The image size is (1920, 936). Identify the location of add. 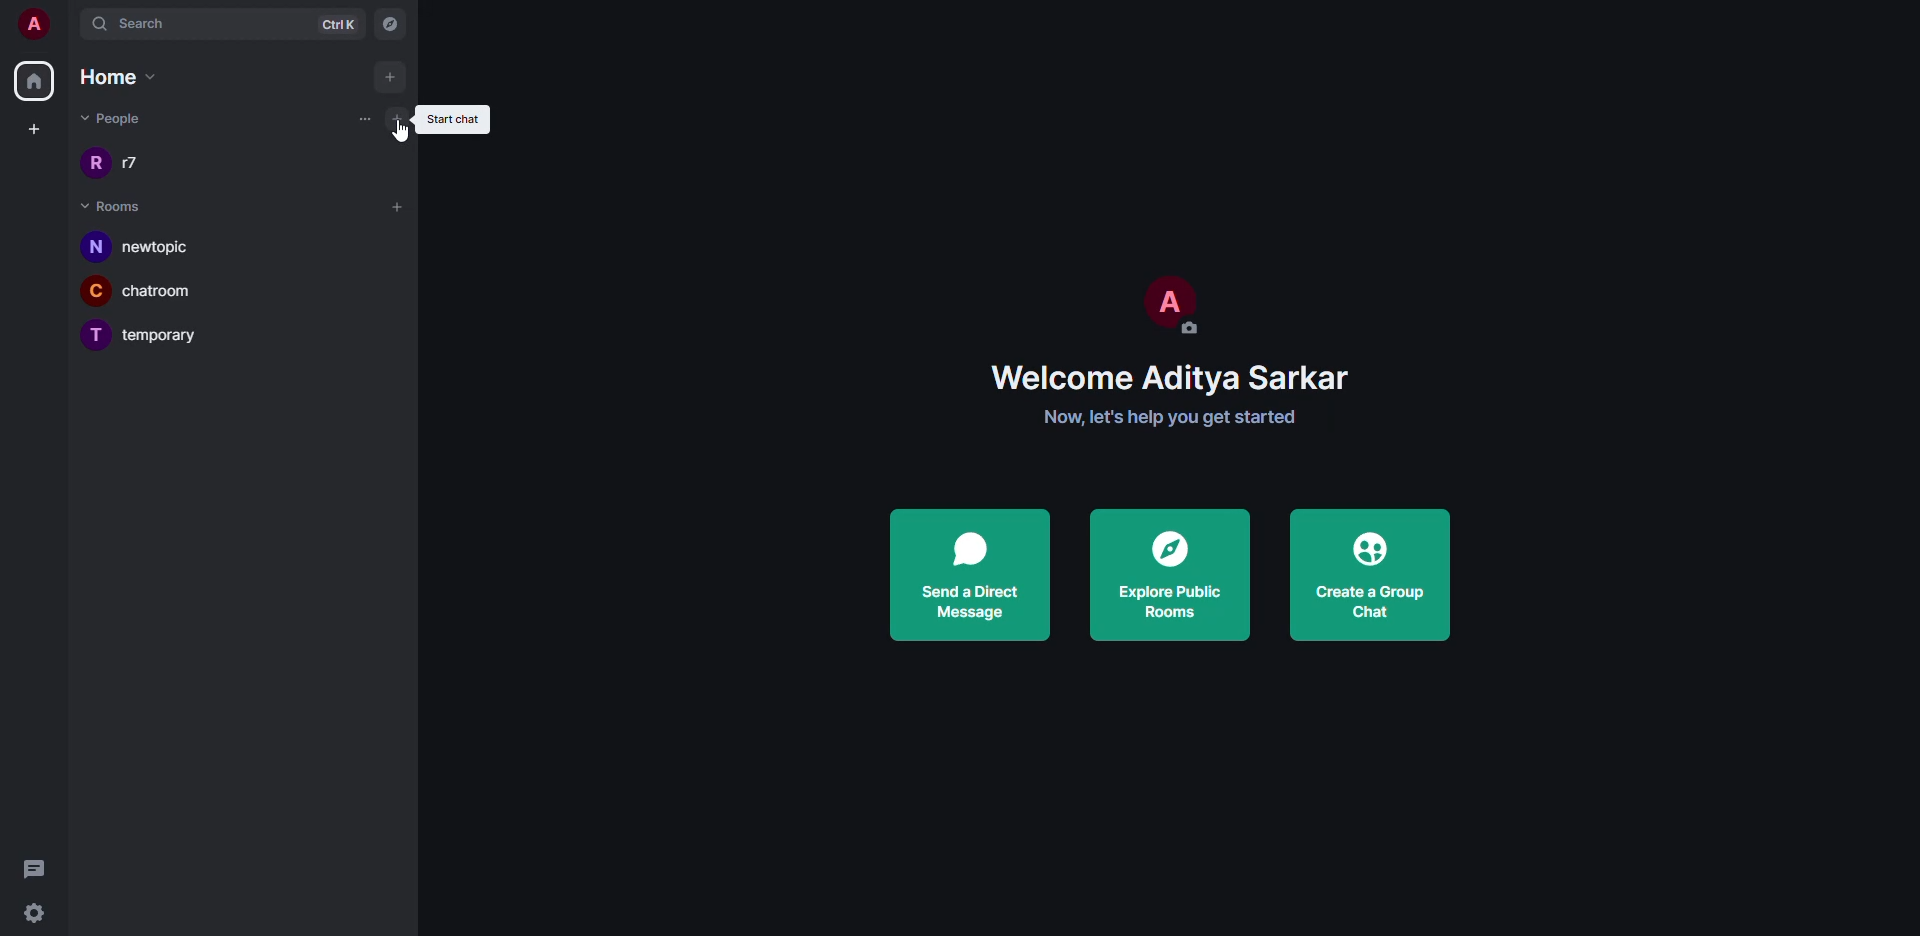
(396, 207).